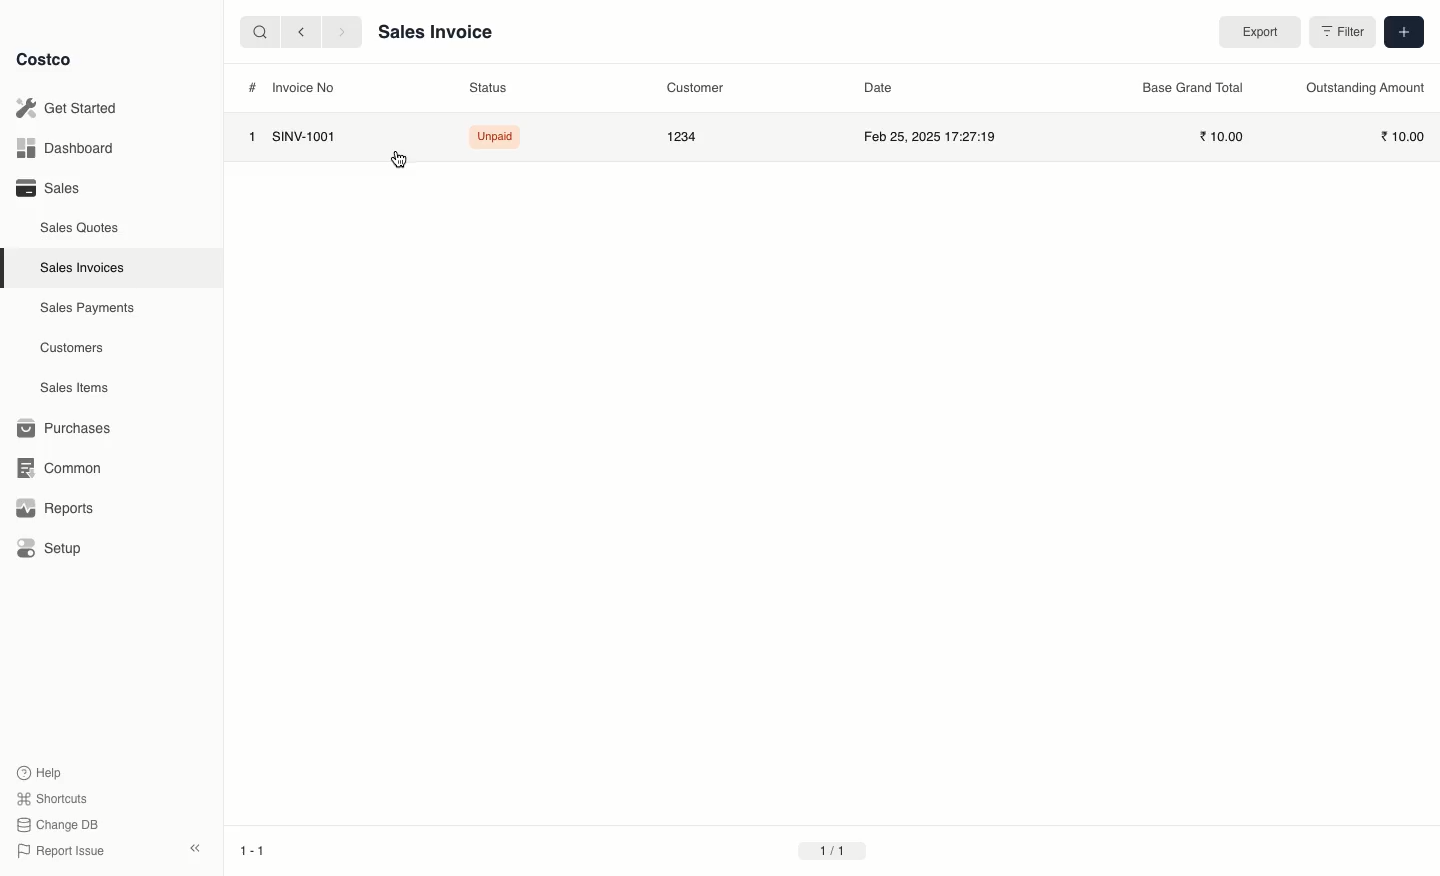 The height and width of the screenshot is (876, 1440). What do you see at coordinates (682, 137) in the screenshot?
I see `1234` at bounding box center [682, 137].